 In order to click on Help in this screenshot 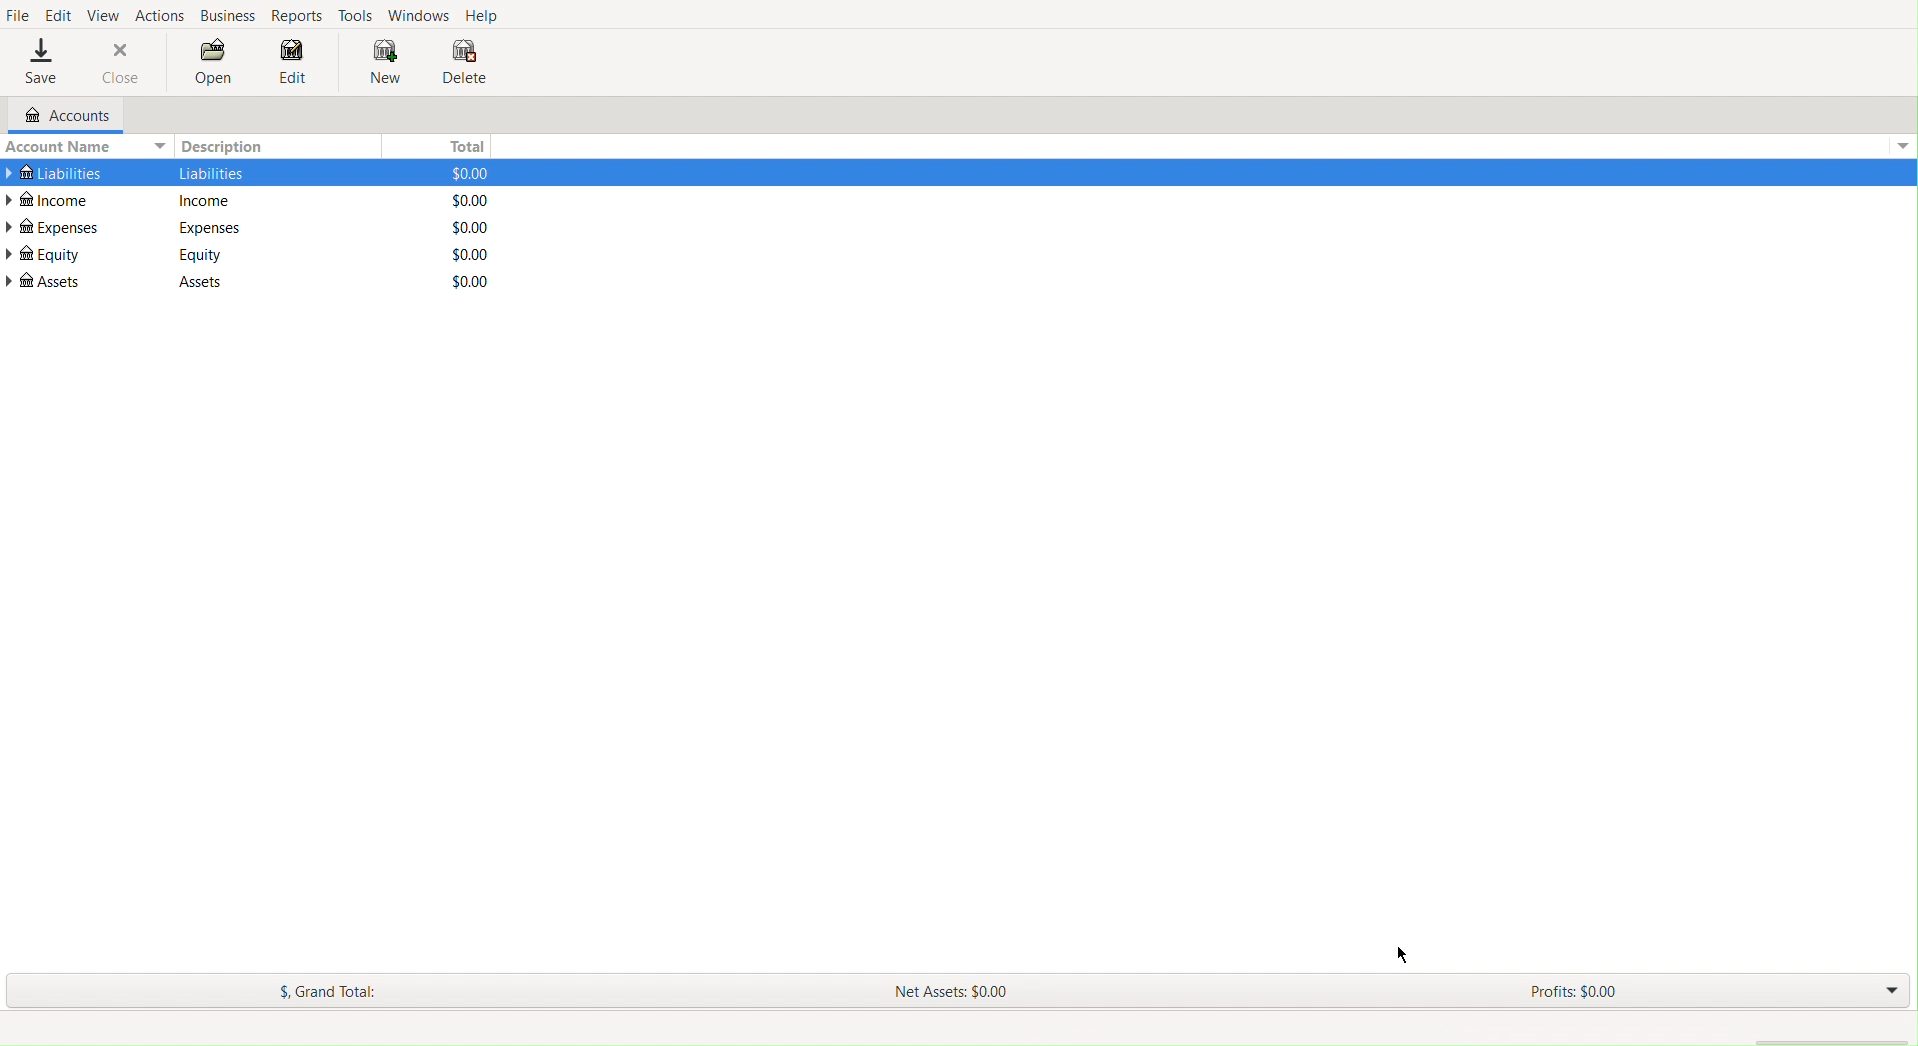, I will do `click(485, 16)`.